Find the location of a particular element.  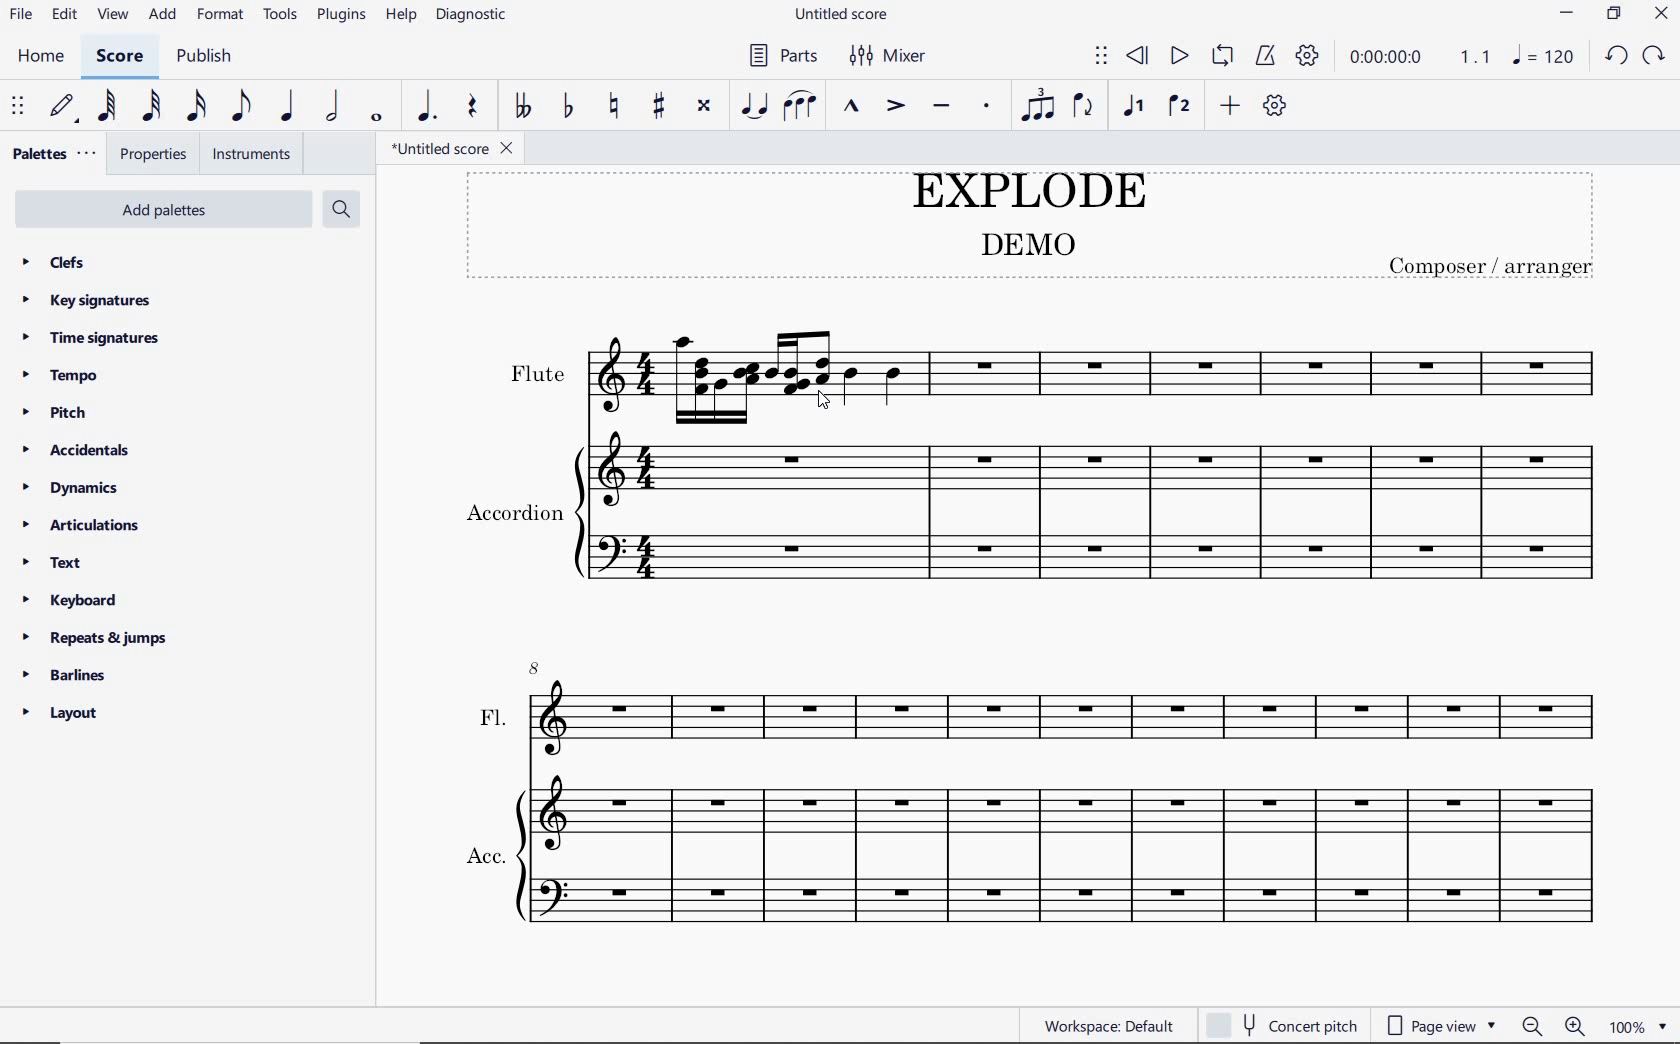

pitch is located at coordinates (58, 414).